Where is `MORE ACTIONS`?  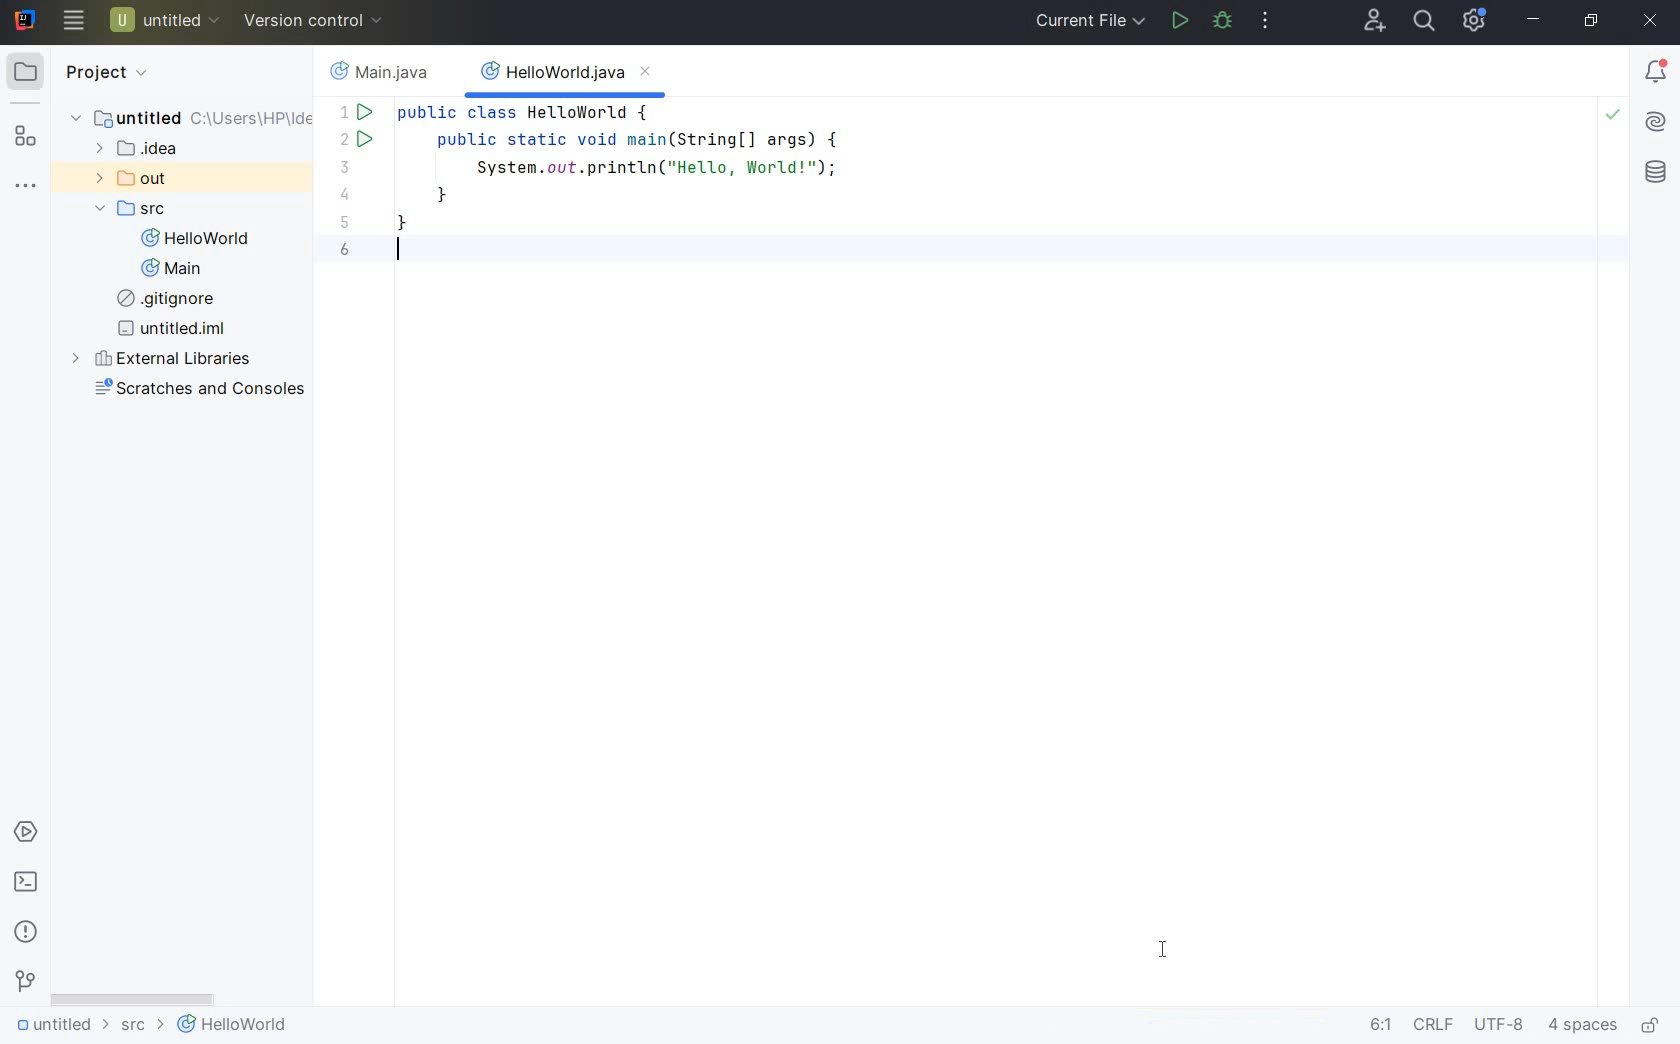
MORE ACTIONS is located at coordinates (1267, 23).